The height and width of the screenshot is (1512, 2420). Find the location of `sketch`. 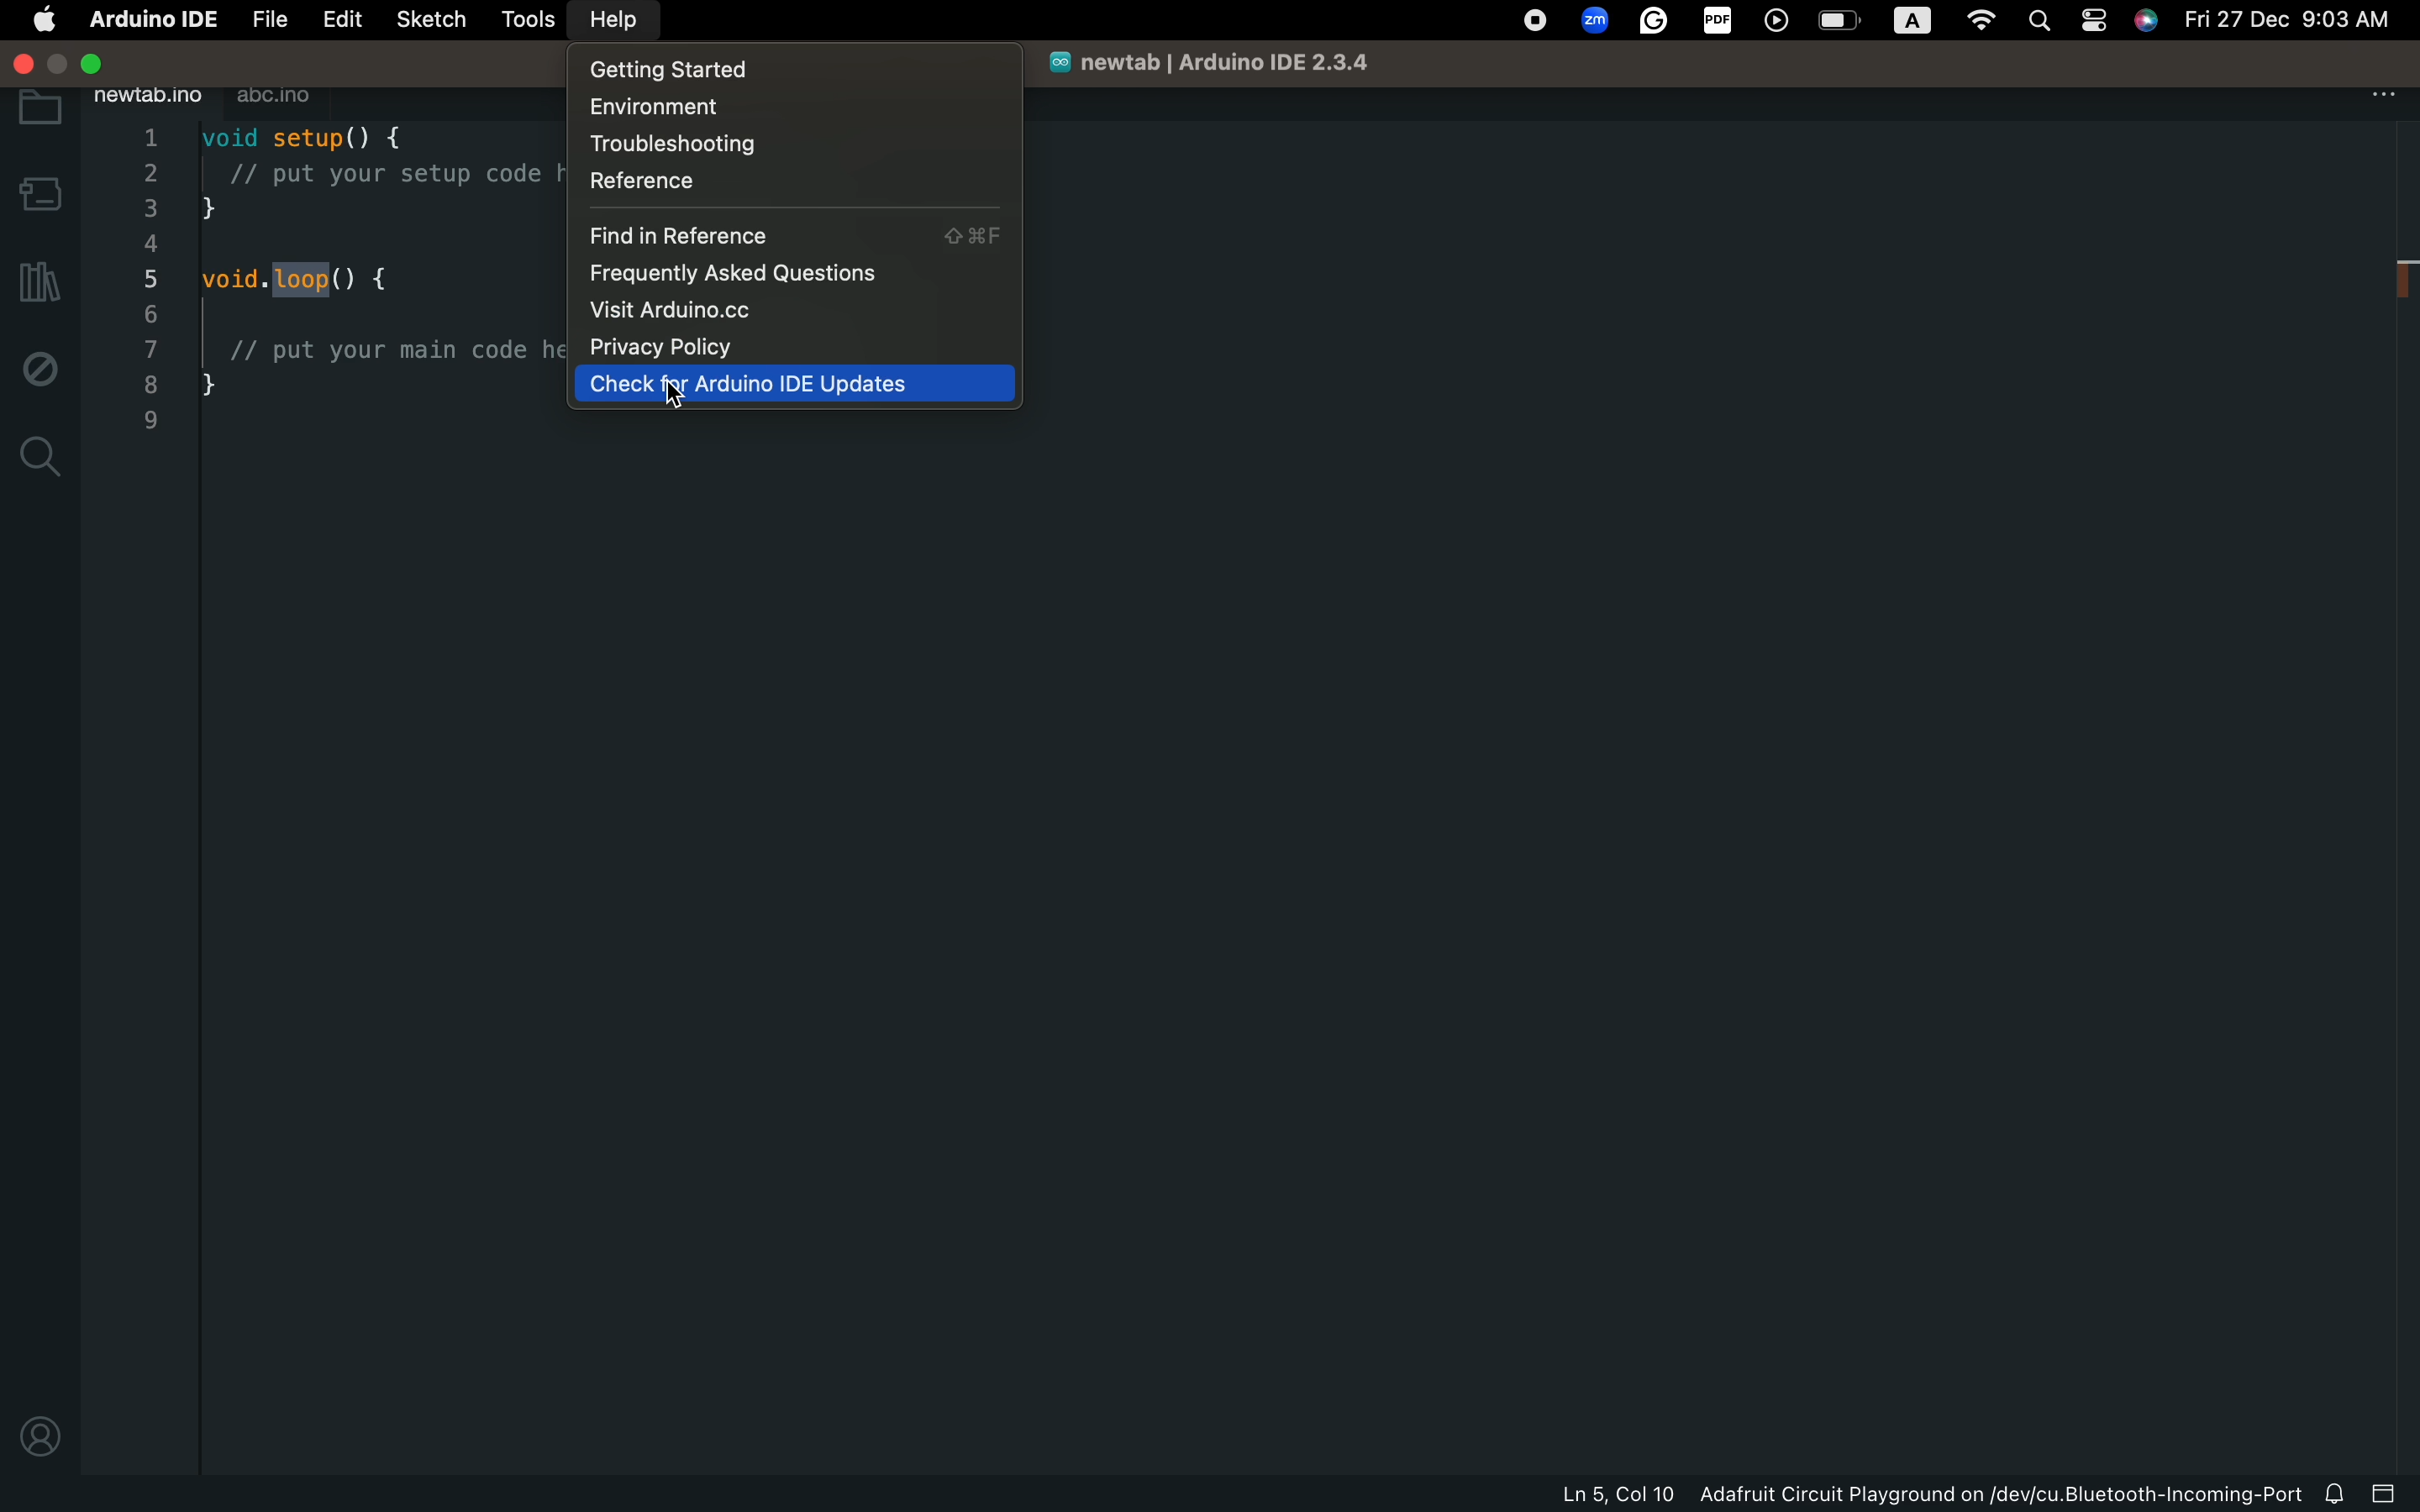

sketch is located at coordinates (424, 19).